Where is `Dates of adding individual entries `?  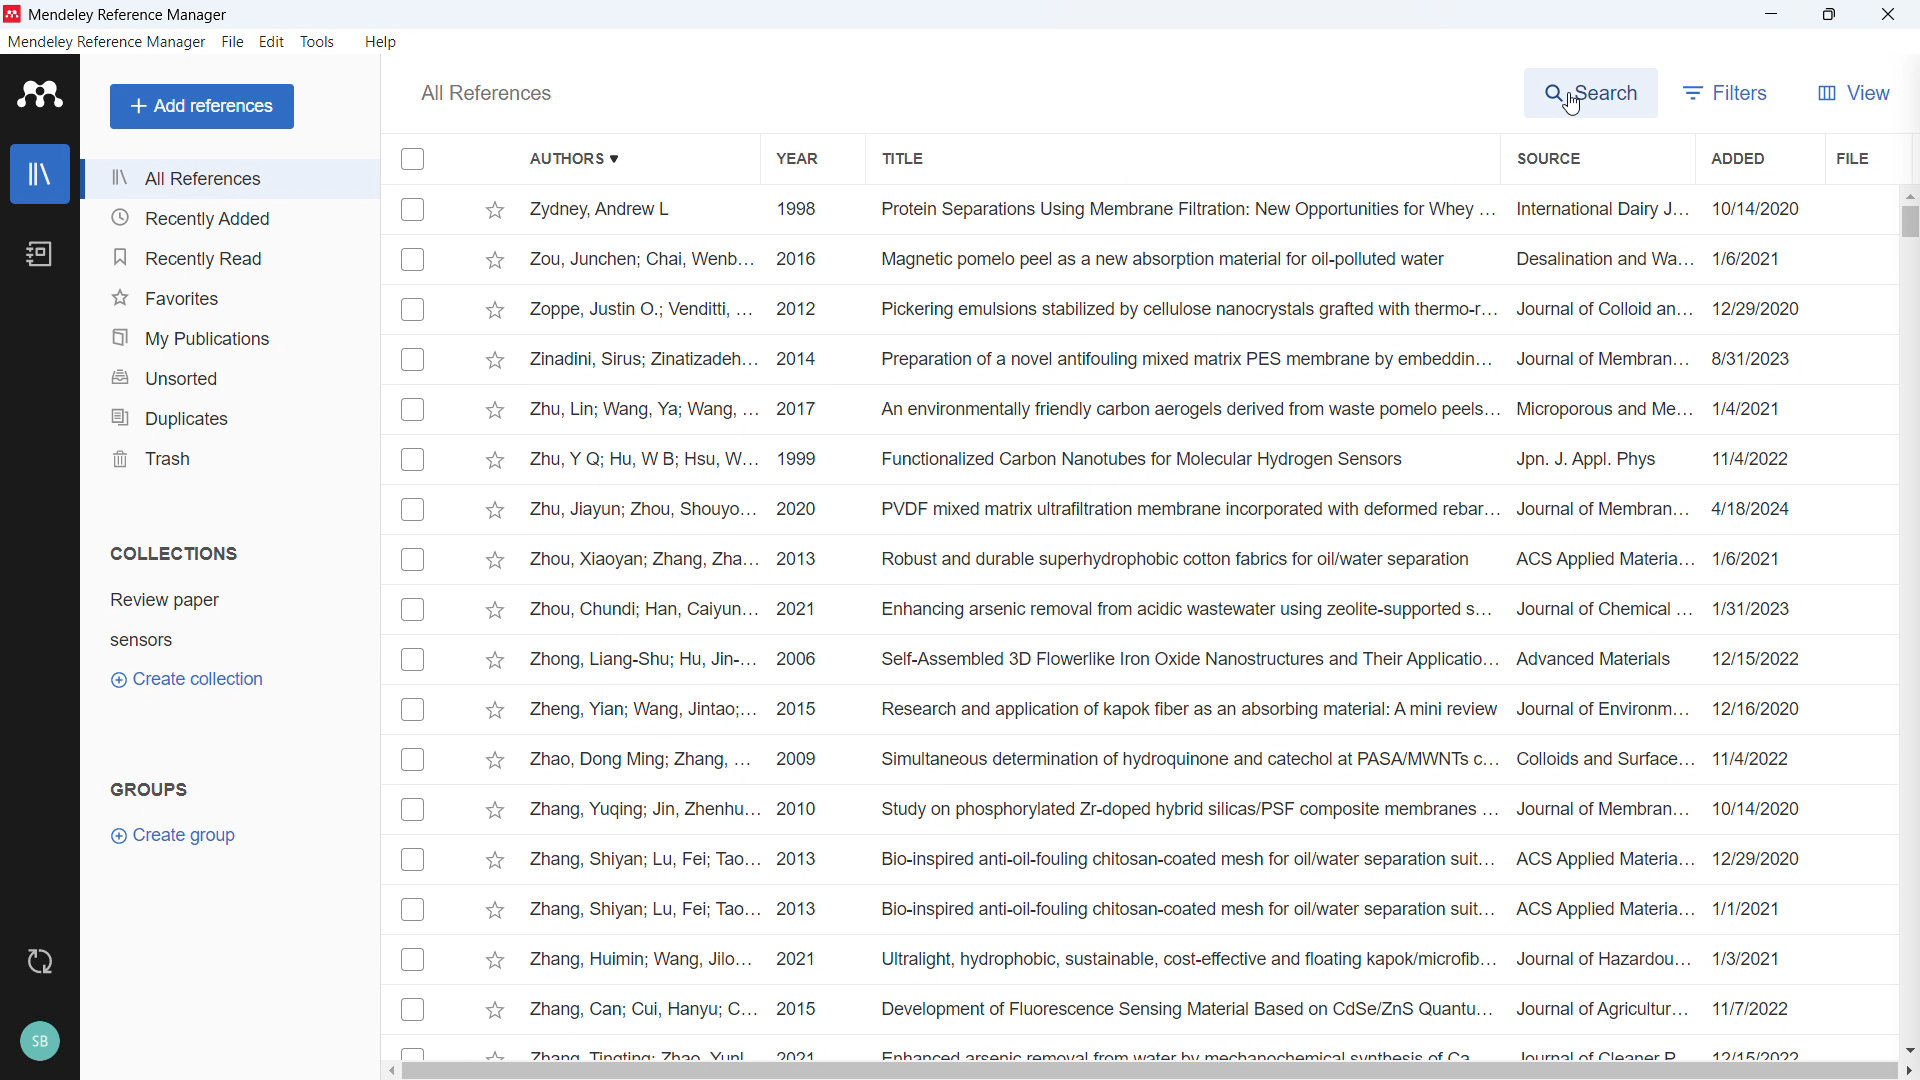 Dates of adding individual entries  is located at coordinates (1762, 626).